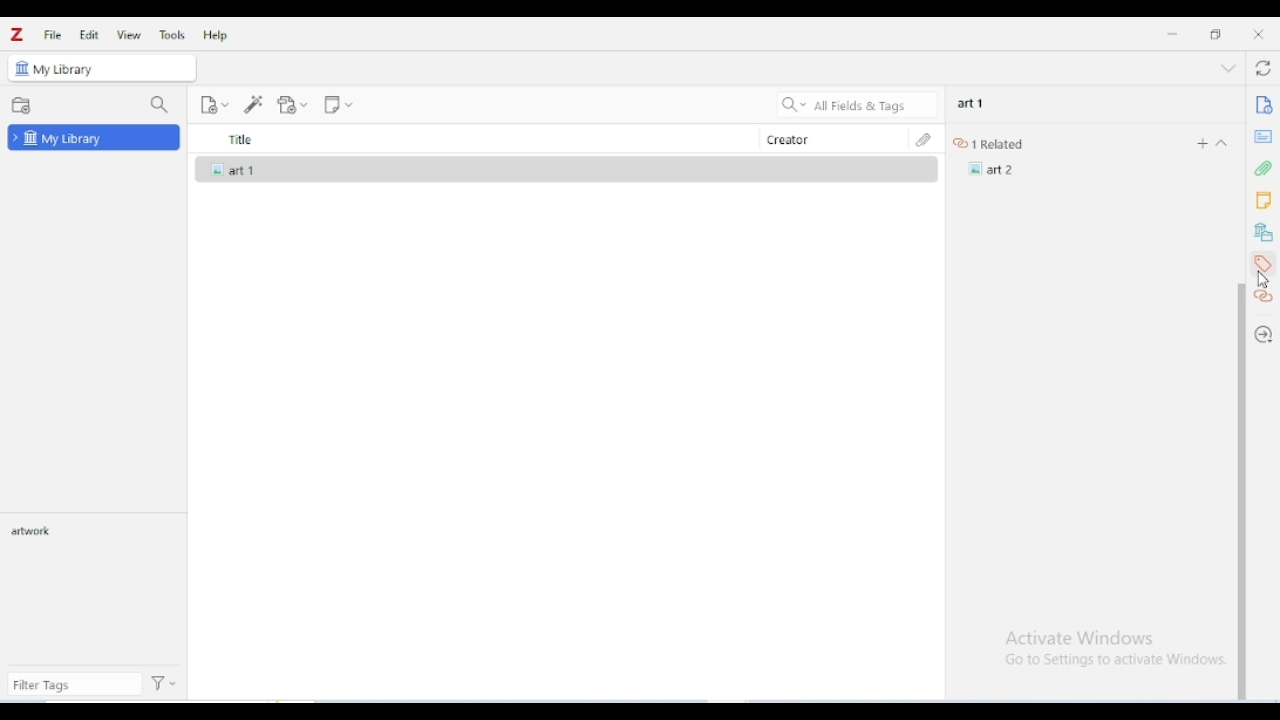 This screenshot has height=720, width=1280. I want to click on tags, so click(1262, 264).